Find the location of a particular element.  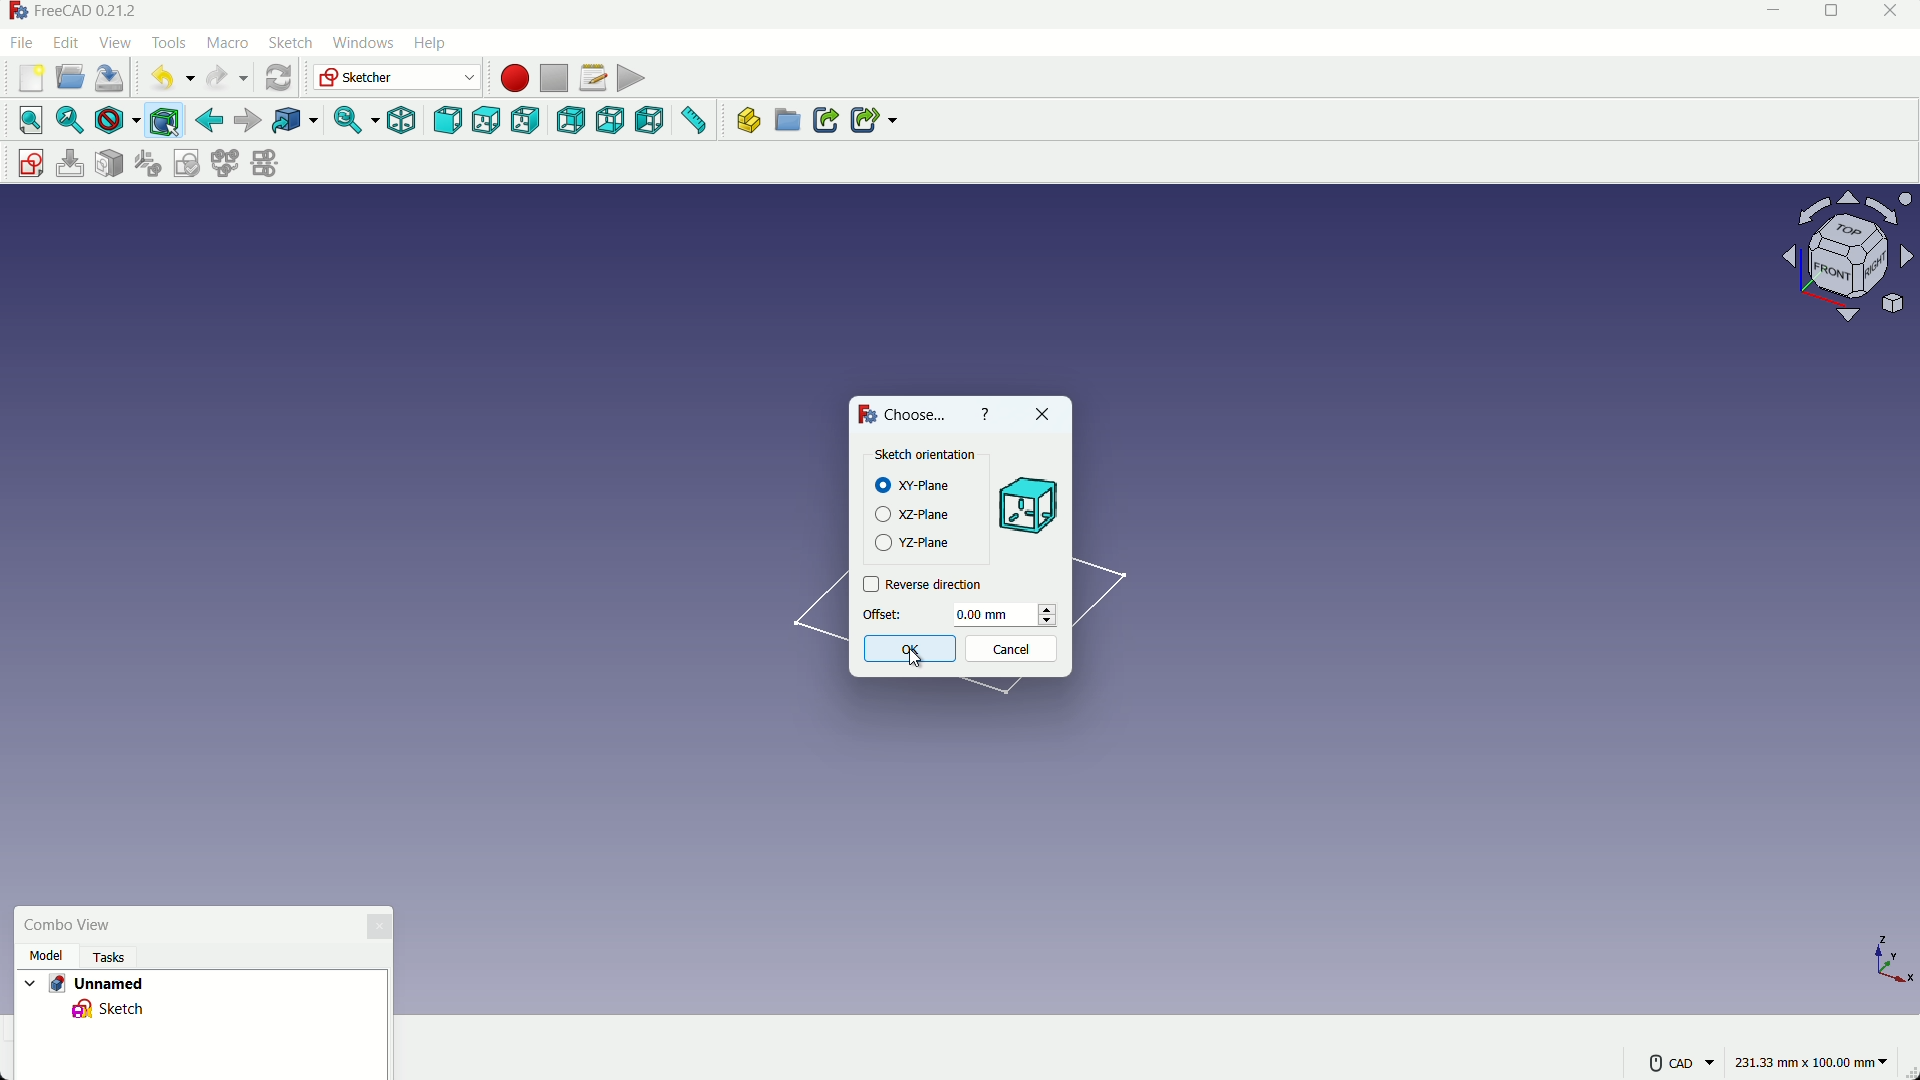

help menu is located at coordinates (436, 44).